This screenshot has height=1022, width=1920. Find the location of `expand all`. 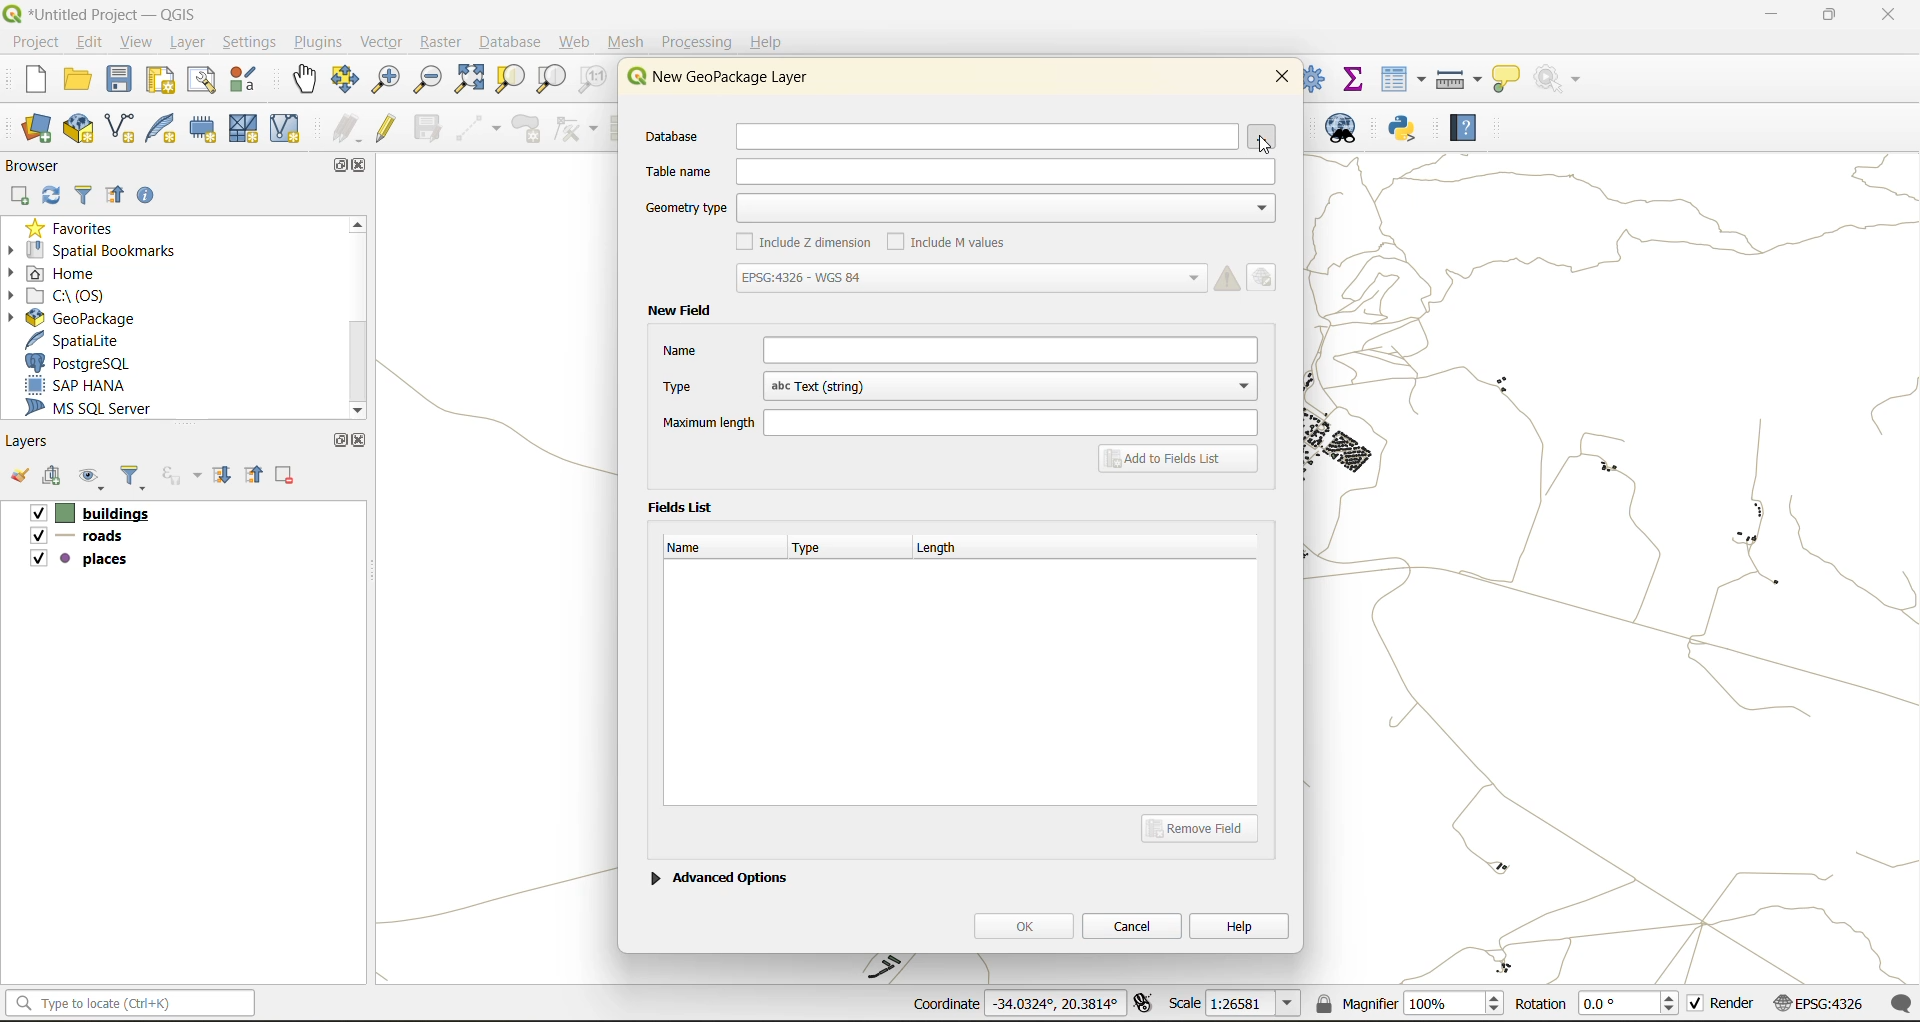

expand all is located at coordinates (225, 476).